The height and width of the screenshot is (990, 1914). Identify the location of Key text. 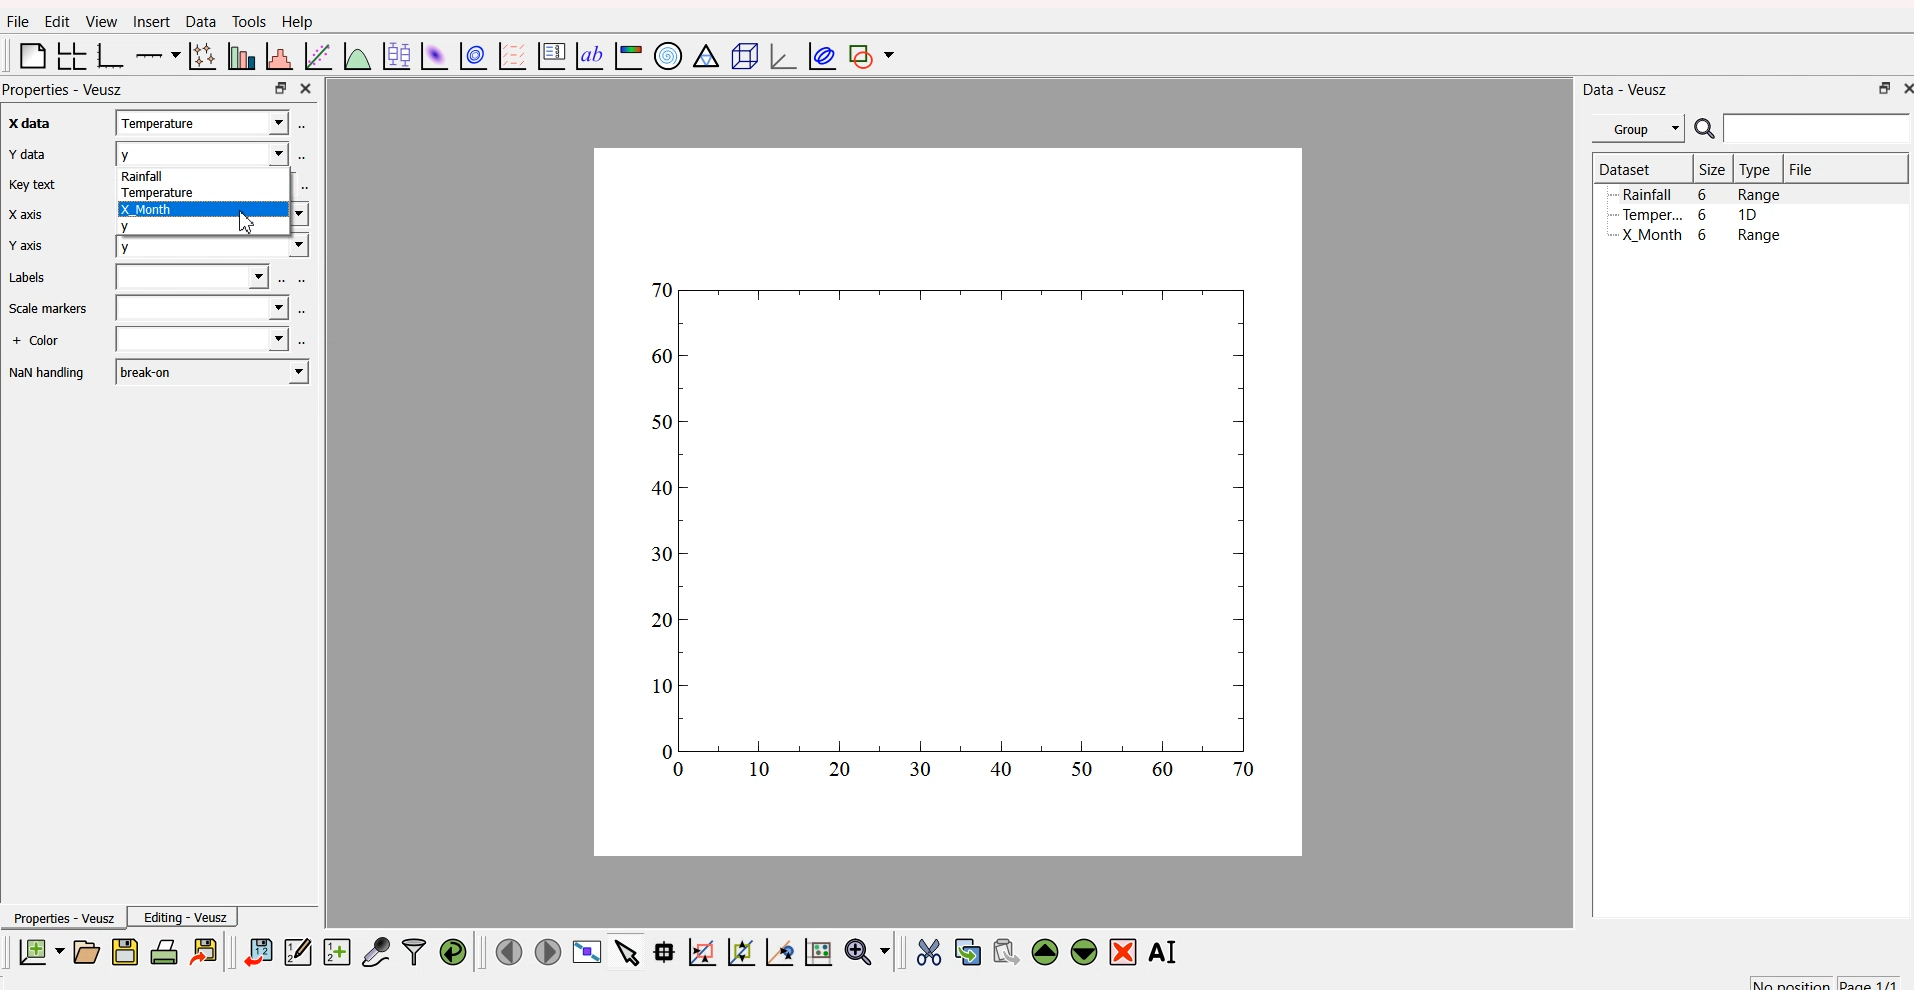
(34, 185).